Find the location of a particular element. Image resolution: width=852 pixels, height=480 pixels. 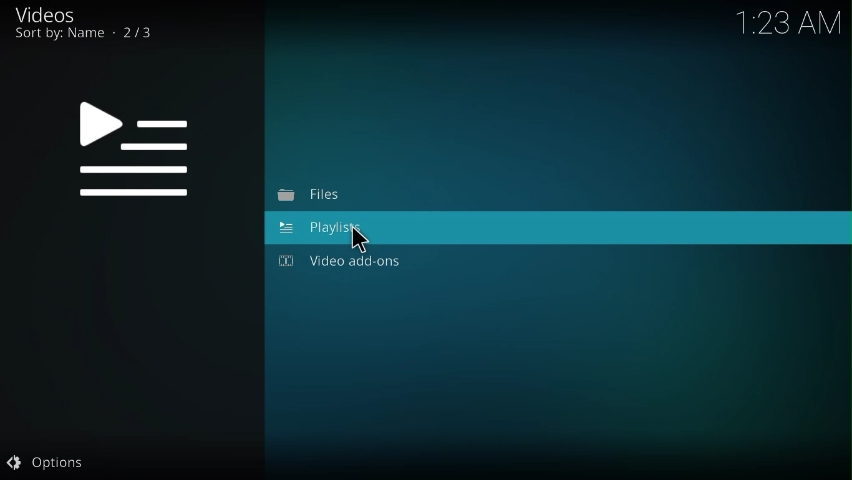

sort by name is located at coordinates (87, 36).